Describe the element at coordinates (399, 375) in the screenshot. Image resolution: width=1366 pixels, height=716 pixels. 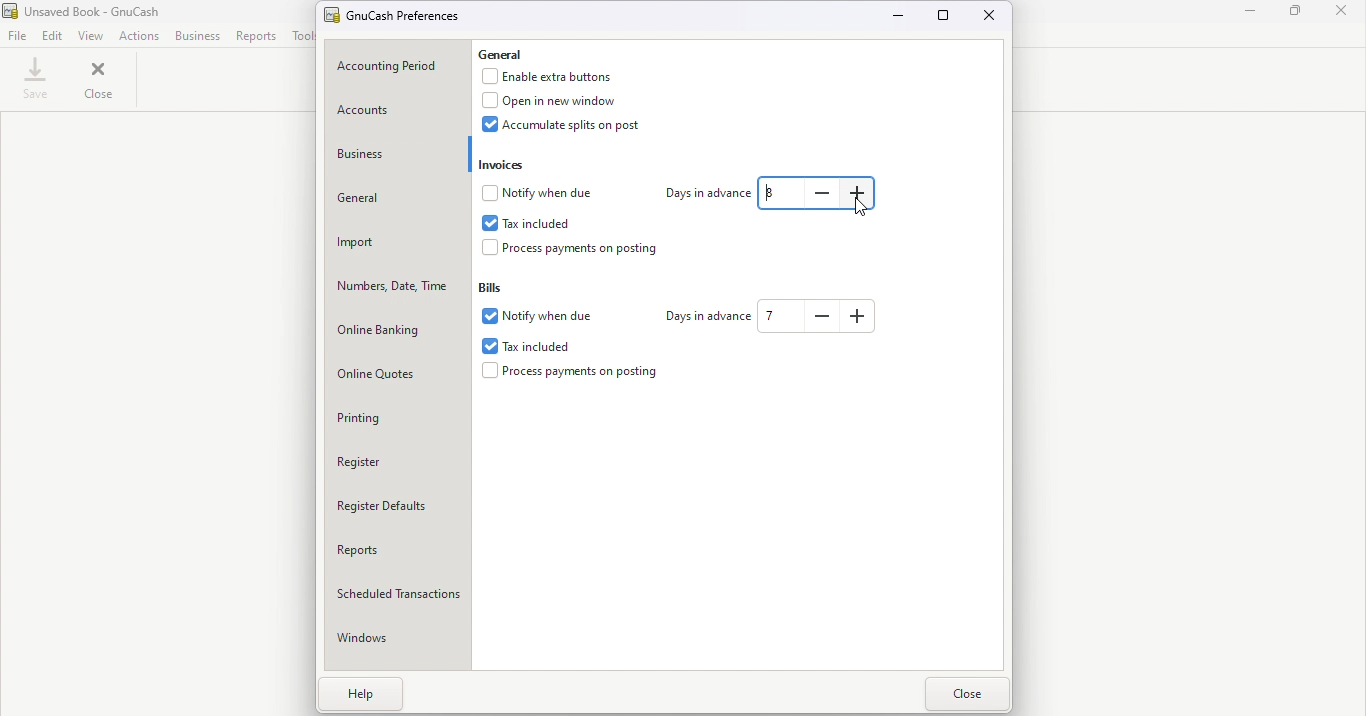
I see `Online quotes` at that location.